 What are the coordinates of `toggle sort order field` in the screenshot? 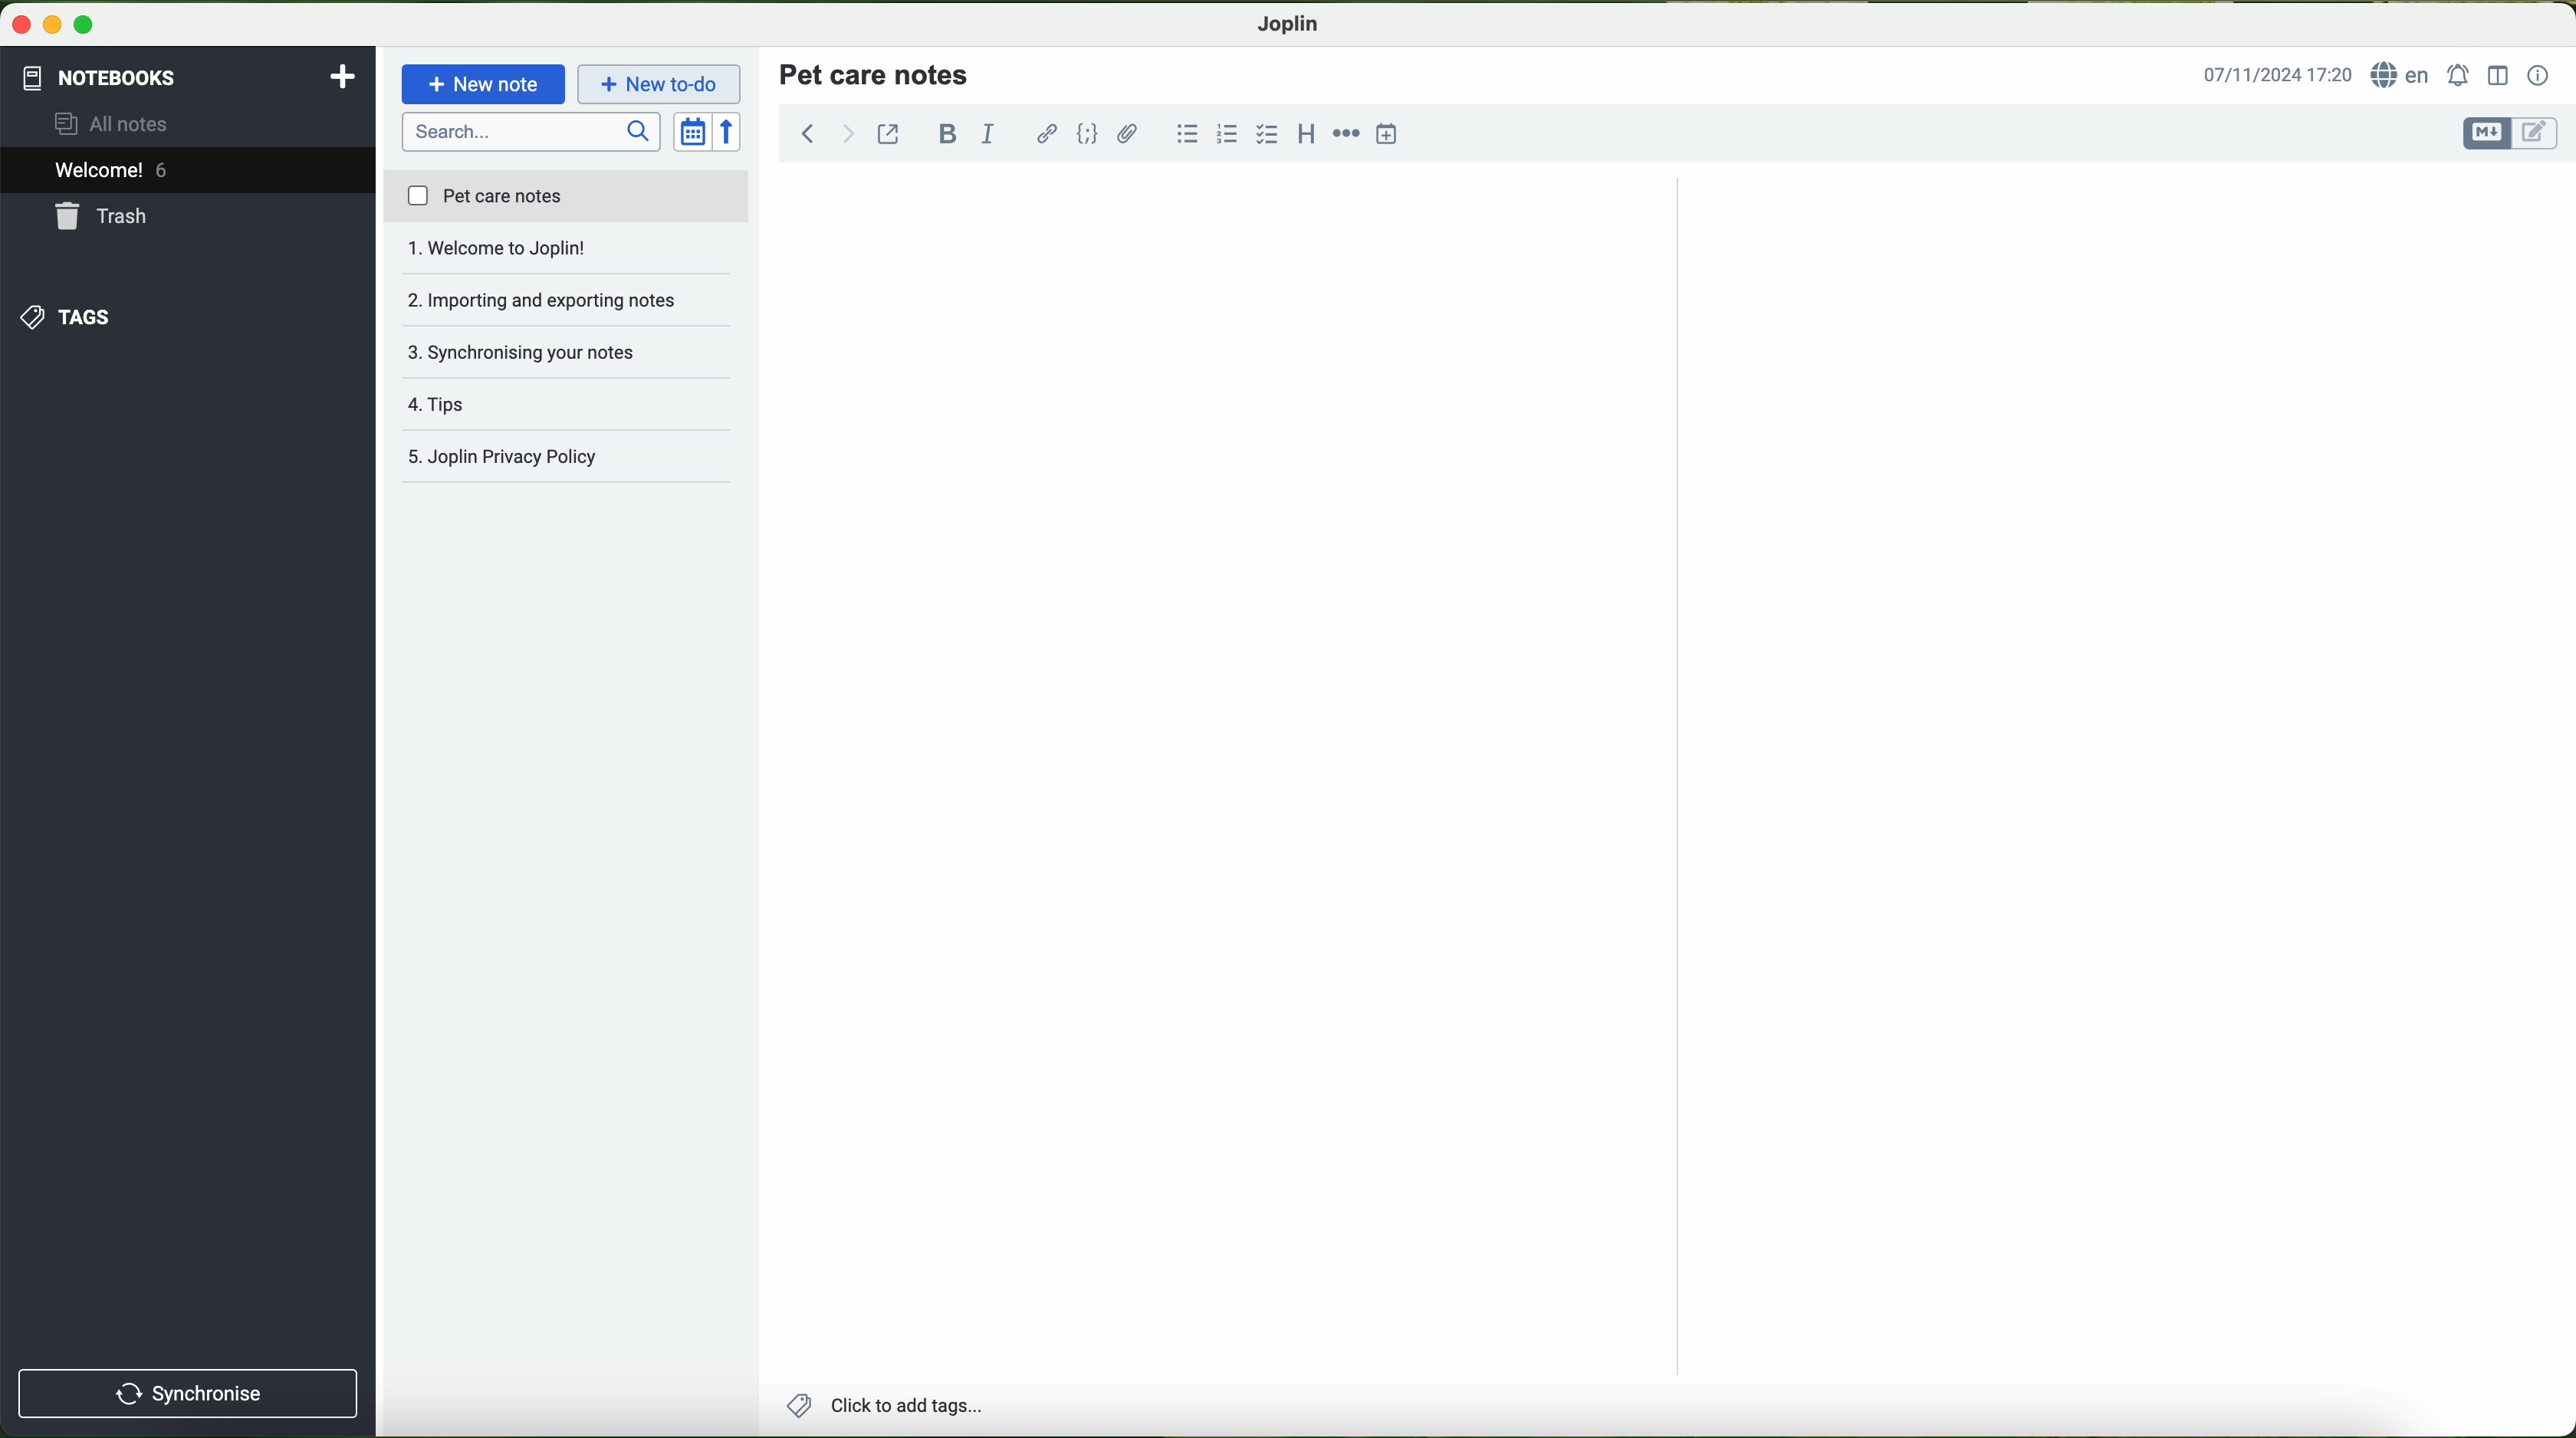 It's located at (694, 133).